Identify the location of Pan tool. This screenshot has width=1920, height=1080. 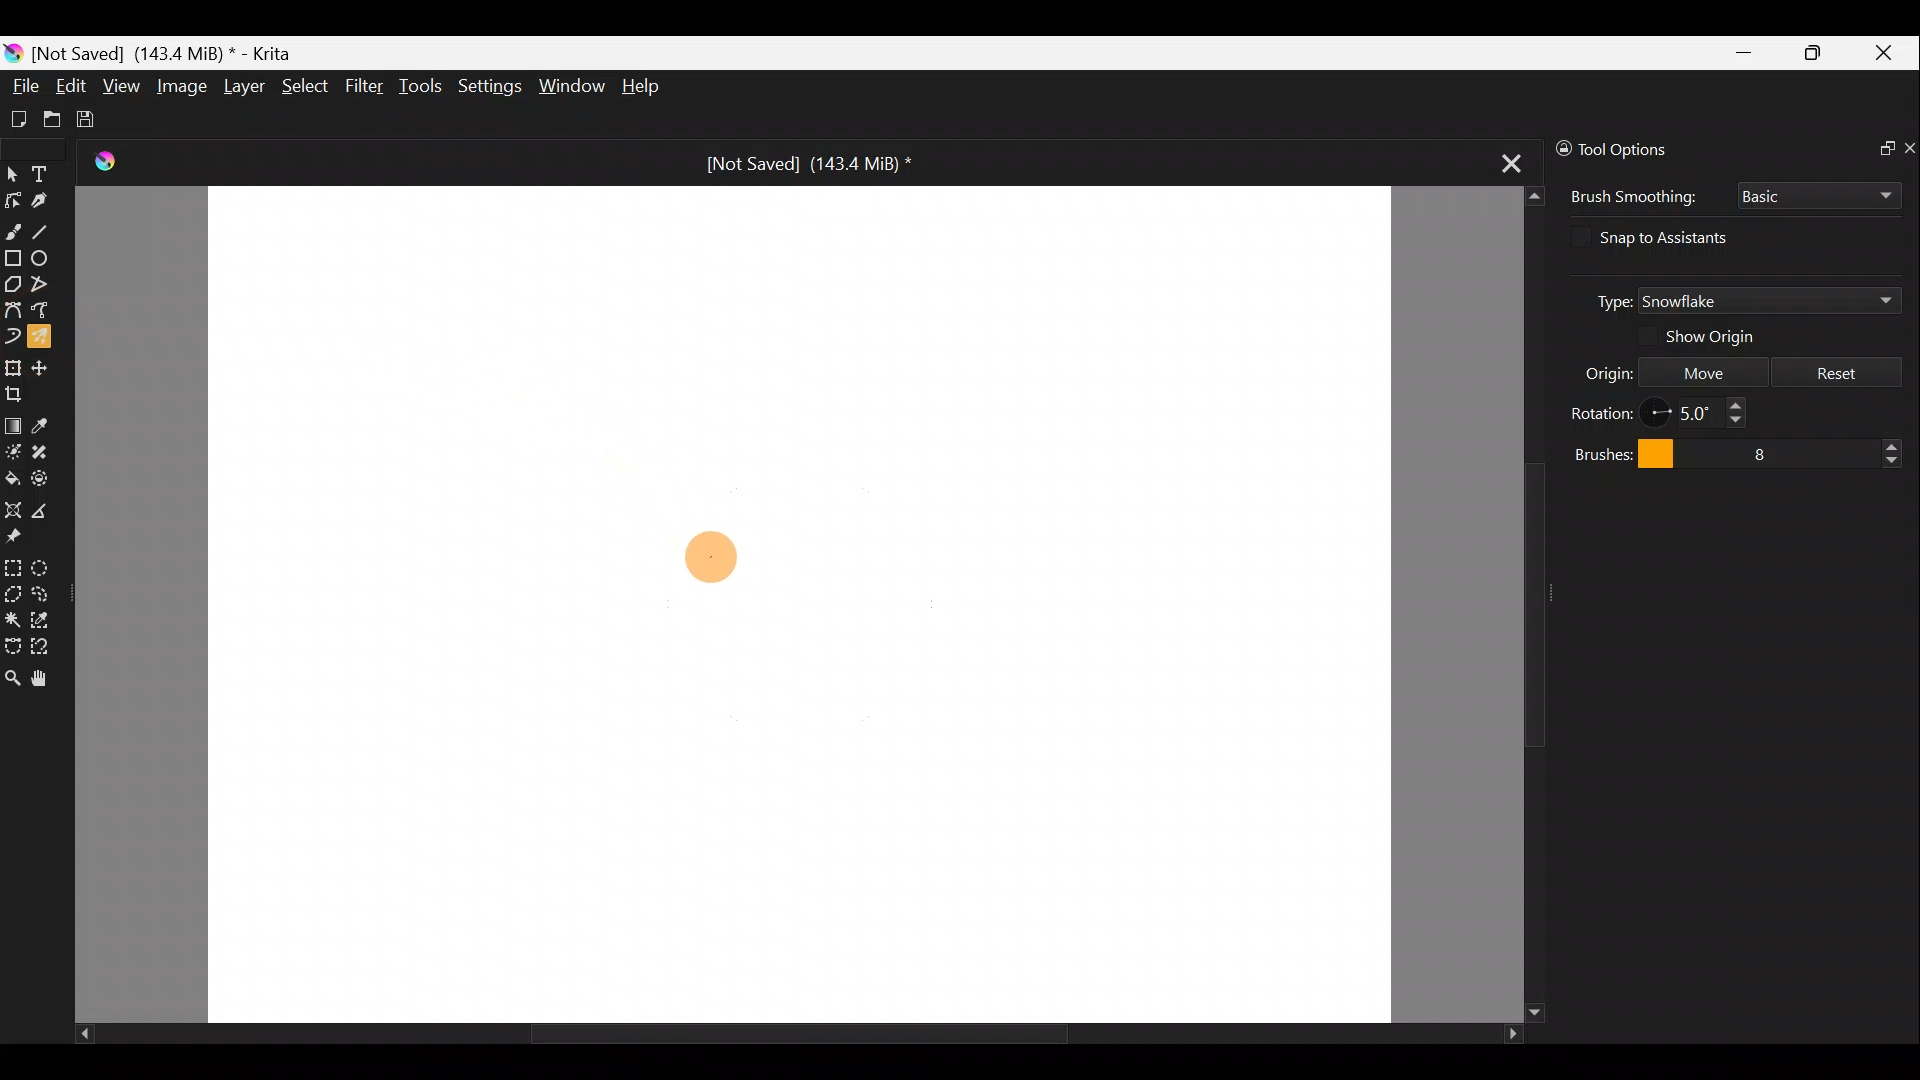
(46, 681).